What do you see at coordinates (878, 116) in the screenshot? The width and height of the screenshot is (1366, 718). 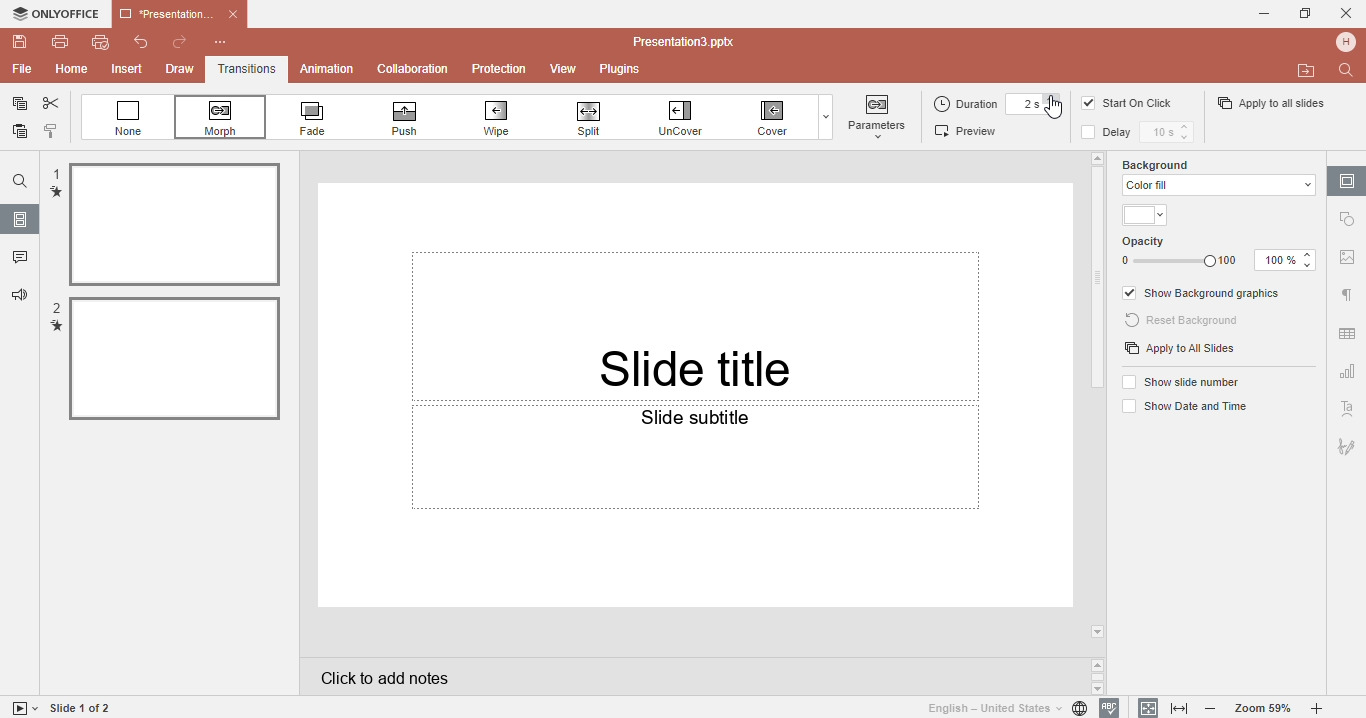 I see `button highlighted` at bounding box center [878, 116].